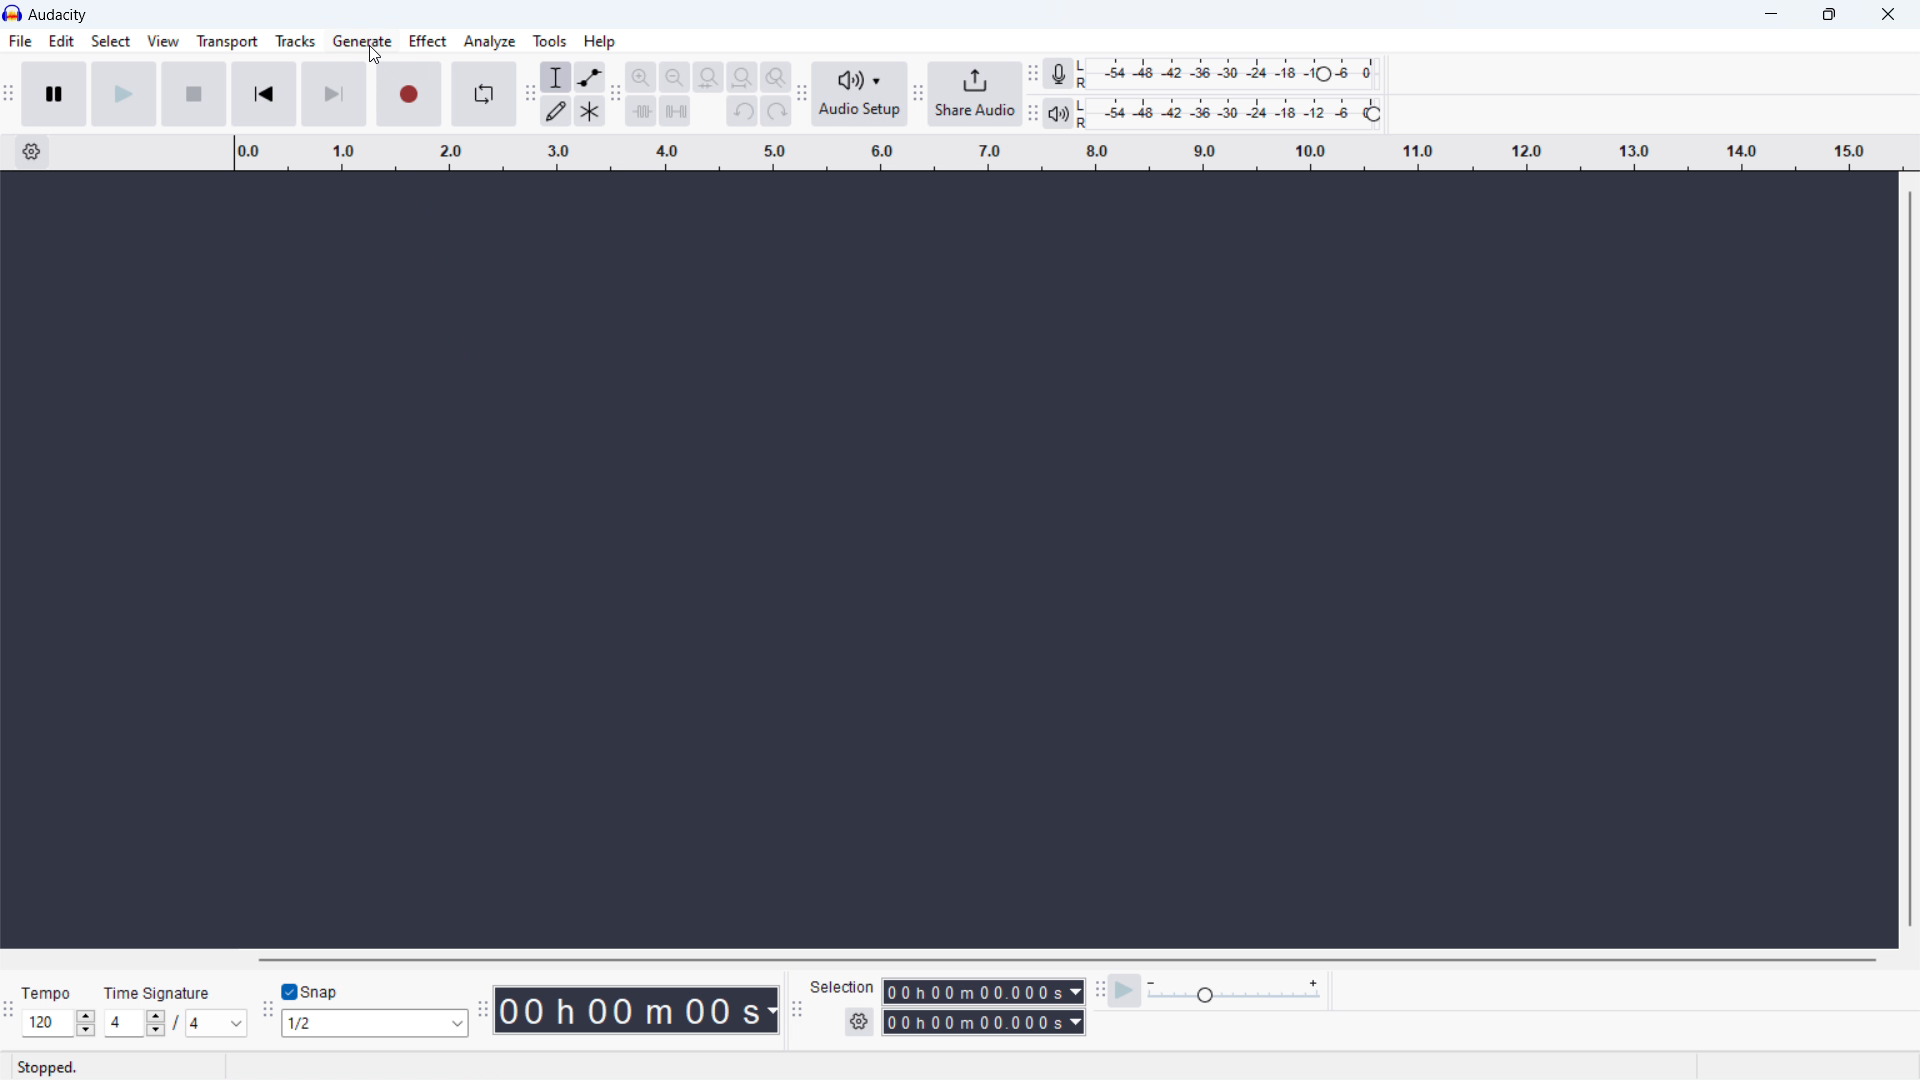 The width and height of the screenshot is (1920, 1080). What do you see at coordinates (54, 94) in the screenshot?
I see `pause` at bounding box center [54, 94].